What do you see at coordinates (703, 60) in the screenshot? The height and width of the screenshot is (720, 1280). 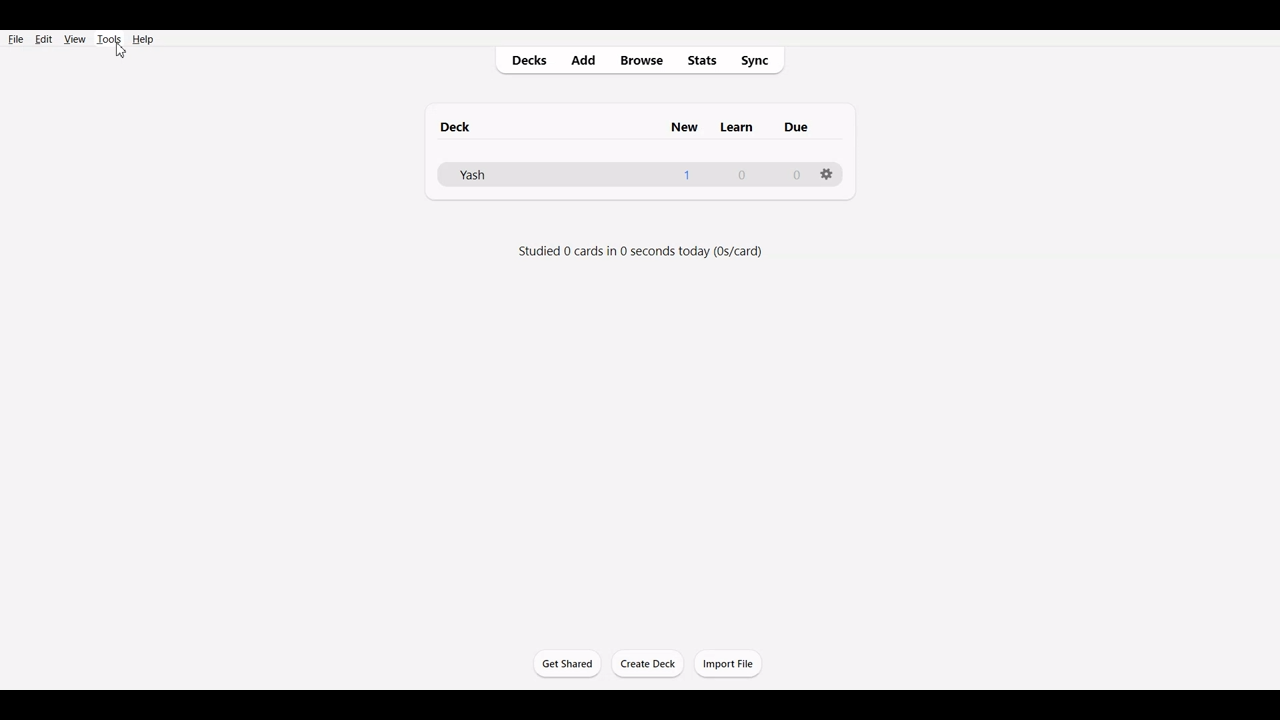 I see `Stats` at bounding box center [703, 60].